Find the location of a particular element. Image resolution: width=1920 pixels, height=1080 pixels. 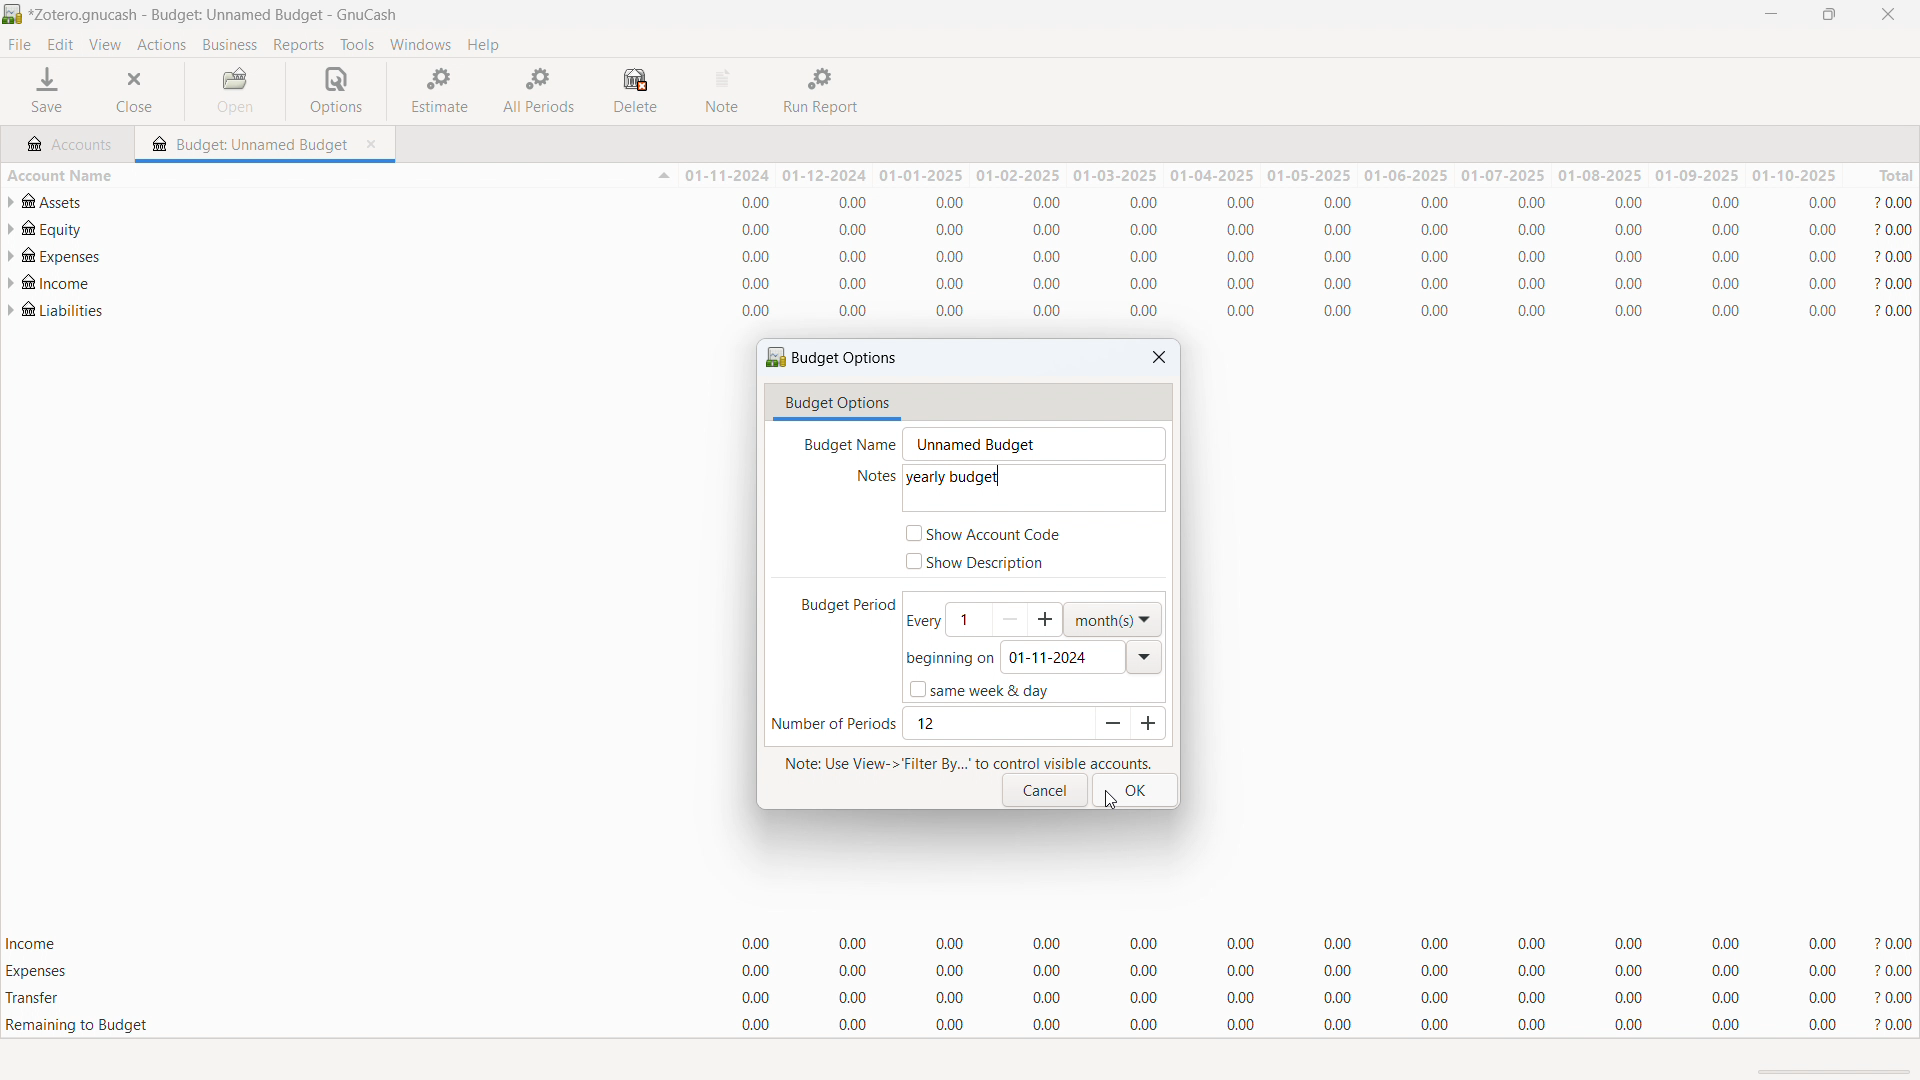

delete is located at coordinates (639, 91).